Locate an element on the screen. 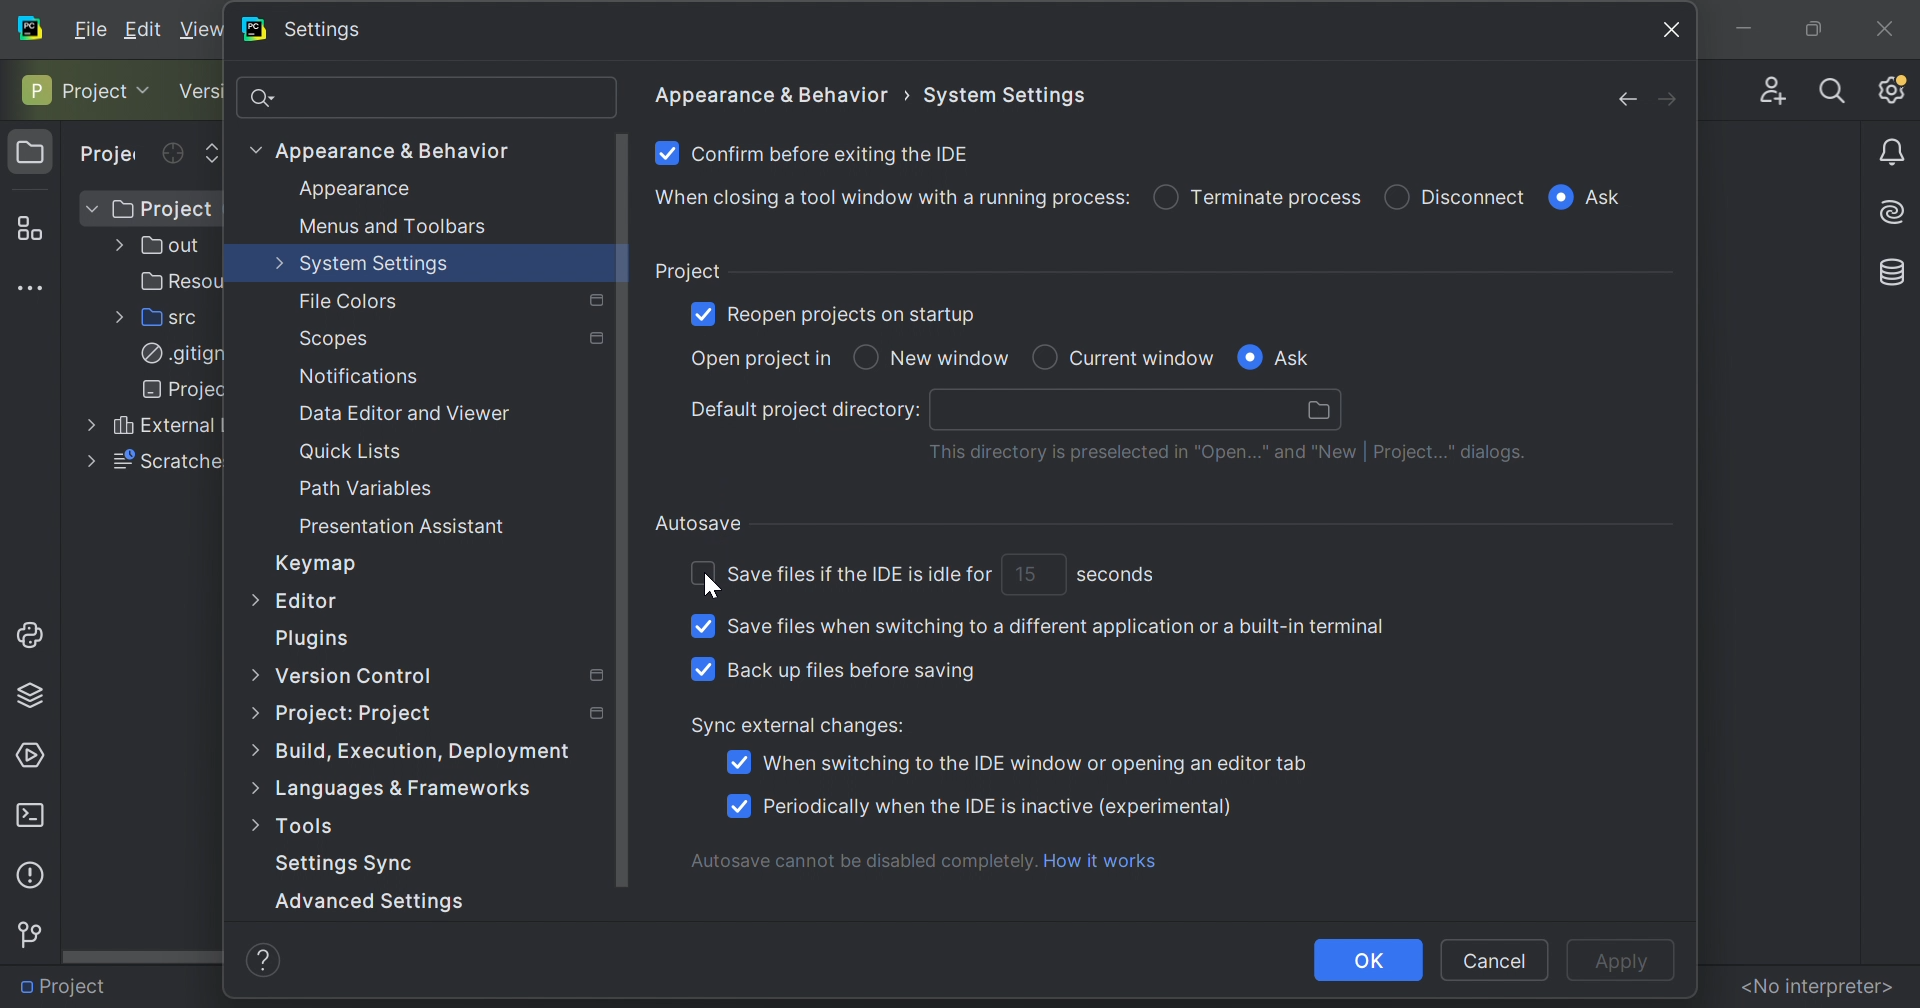 The image size is (1920, 1008). Appearance & Behaviour > is located at coordinates (774, 94).